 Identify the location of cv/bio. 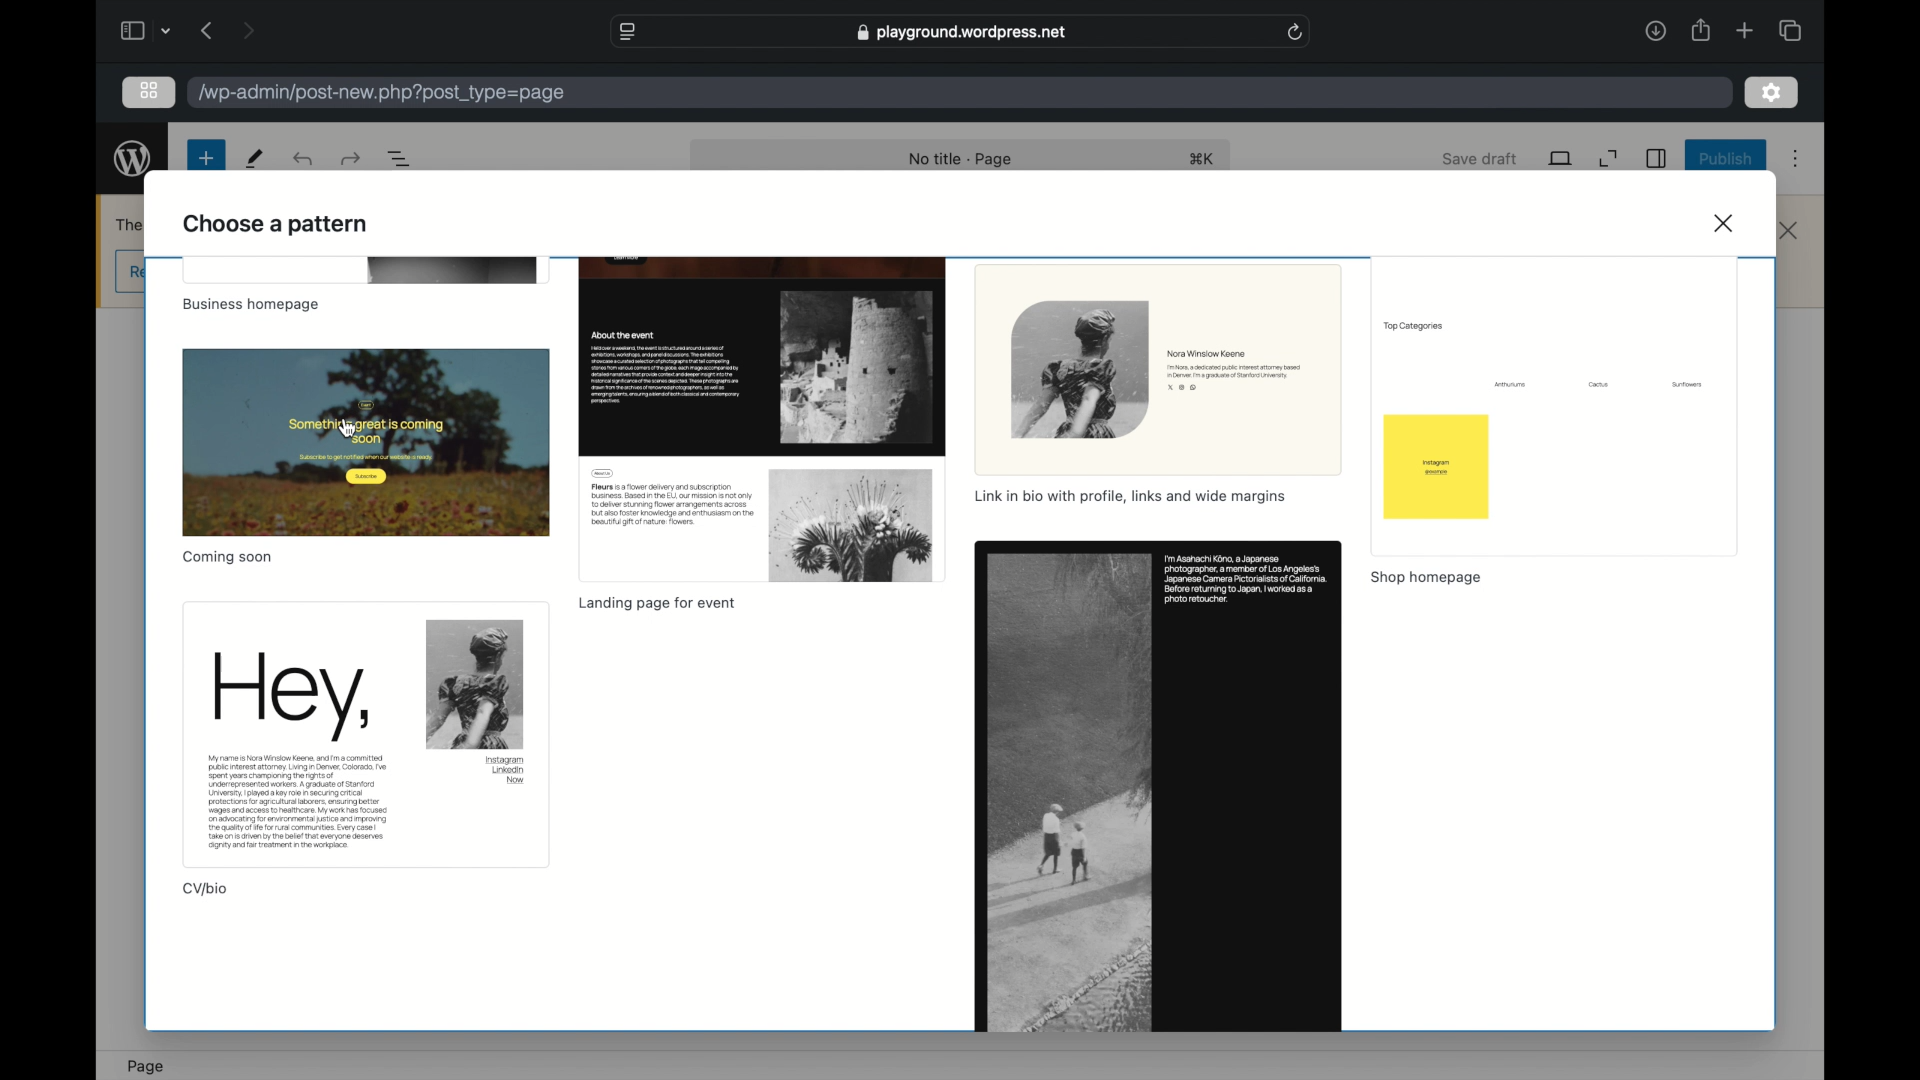
(206, 890).